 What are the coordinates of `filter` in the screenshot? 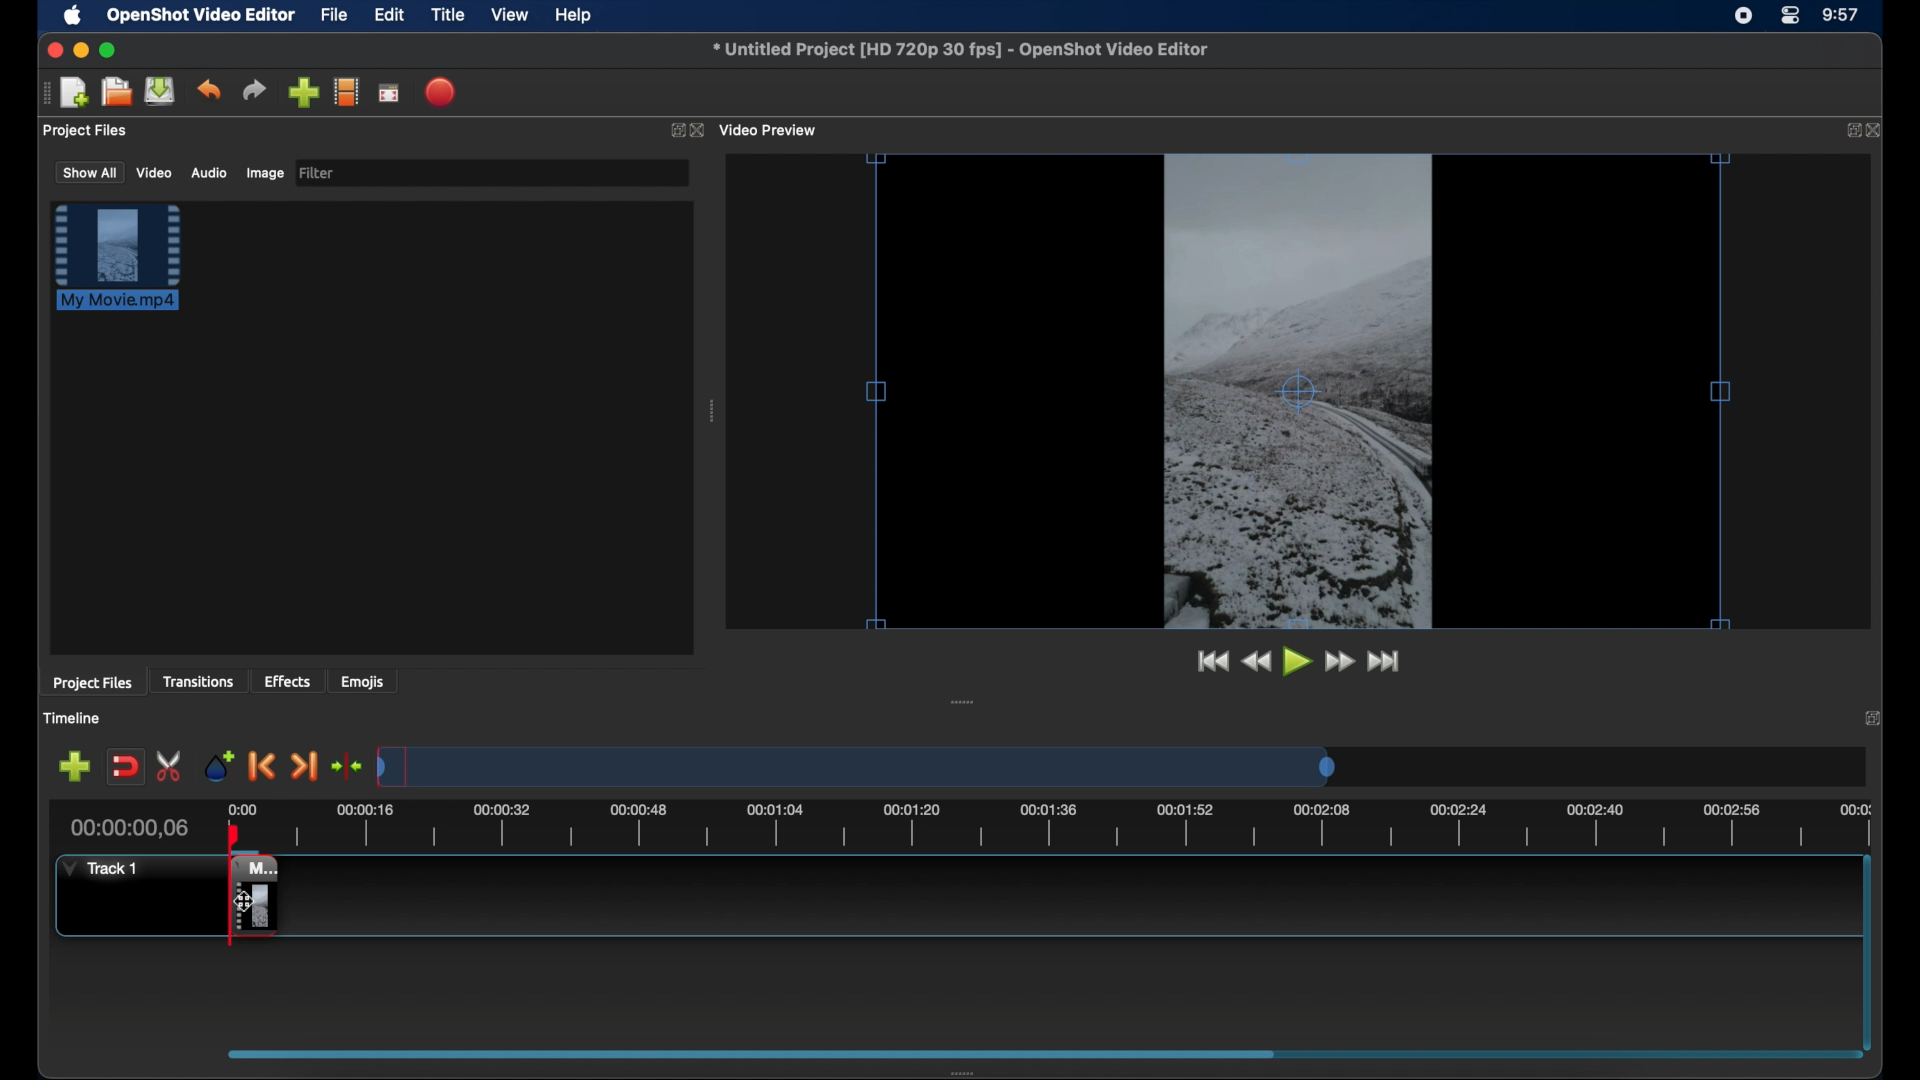 It's located at (318, 173).